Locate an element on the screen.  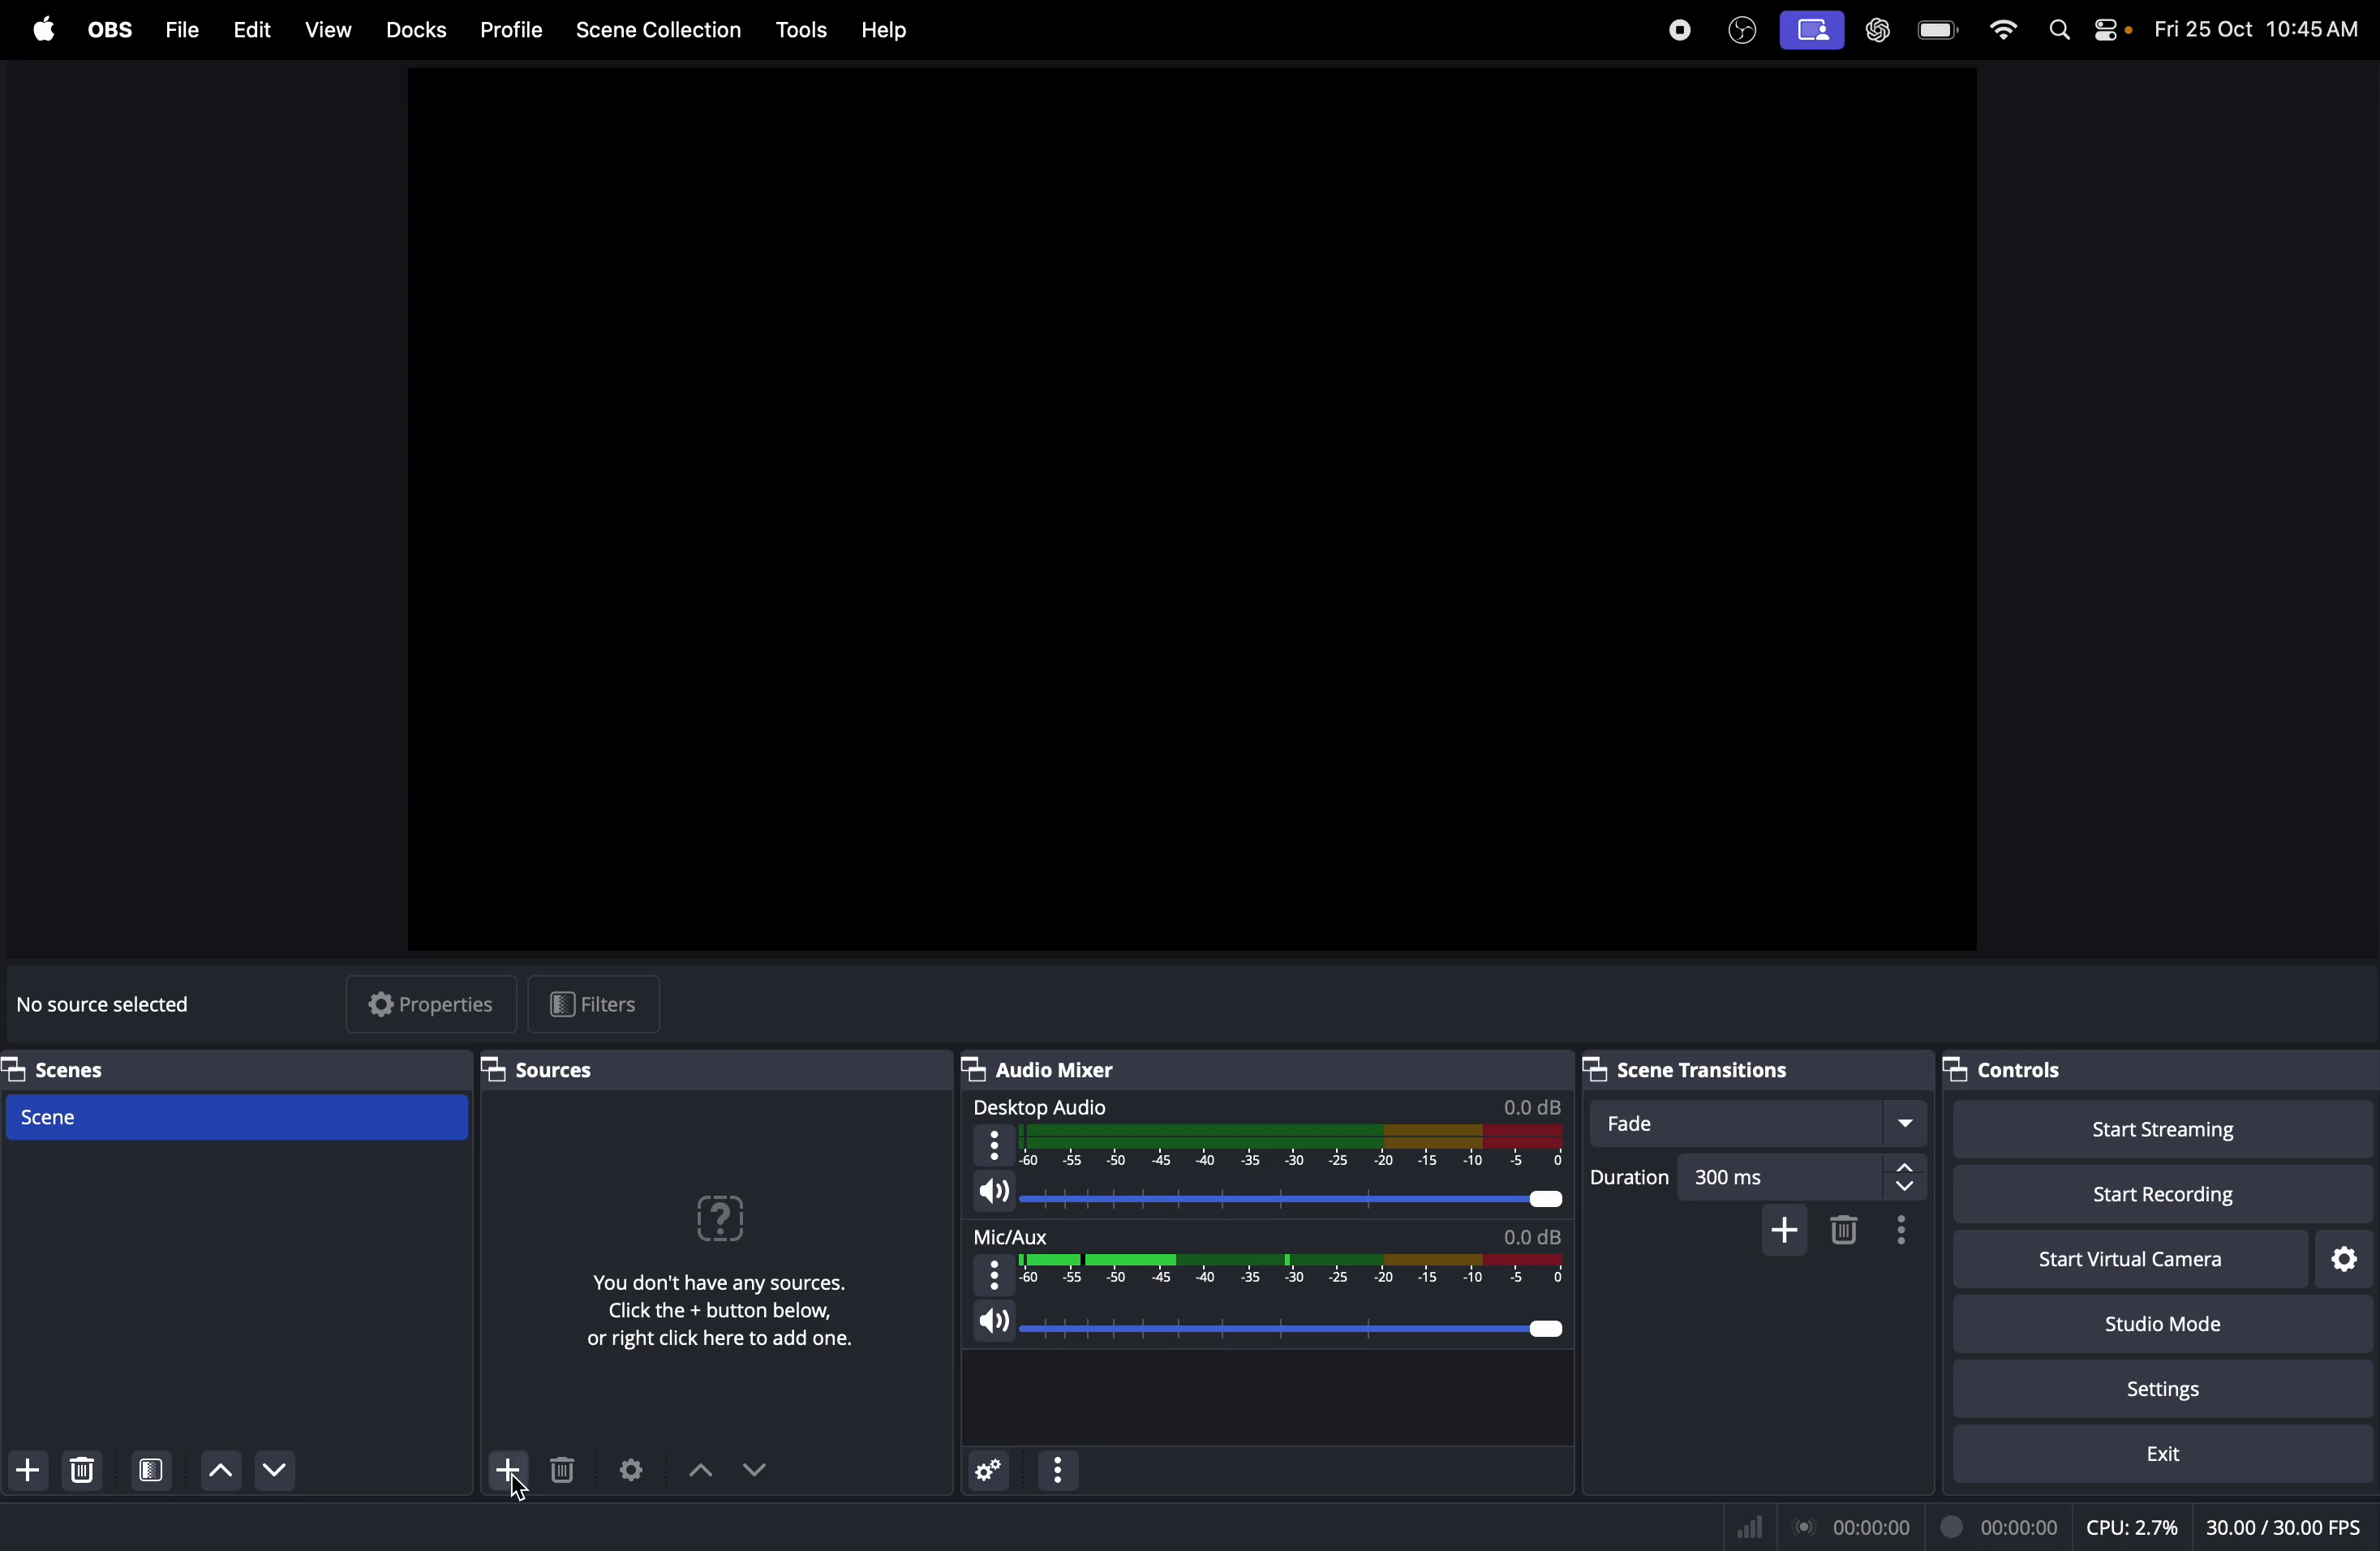
spotlight search is located at coordinates (2055, 31).